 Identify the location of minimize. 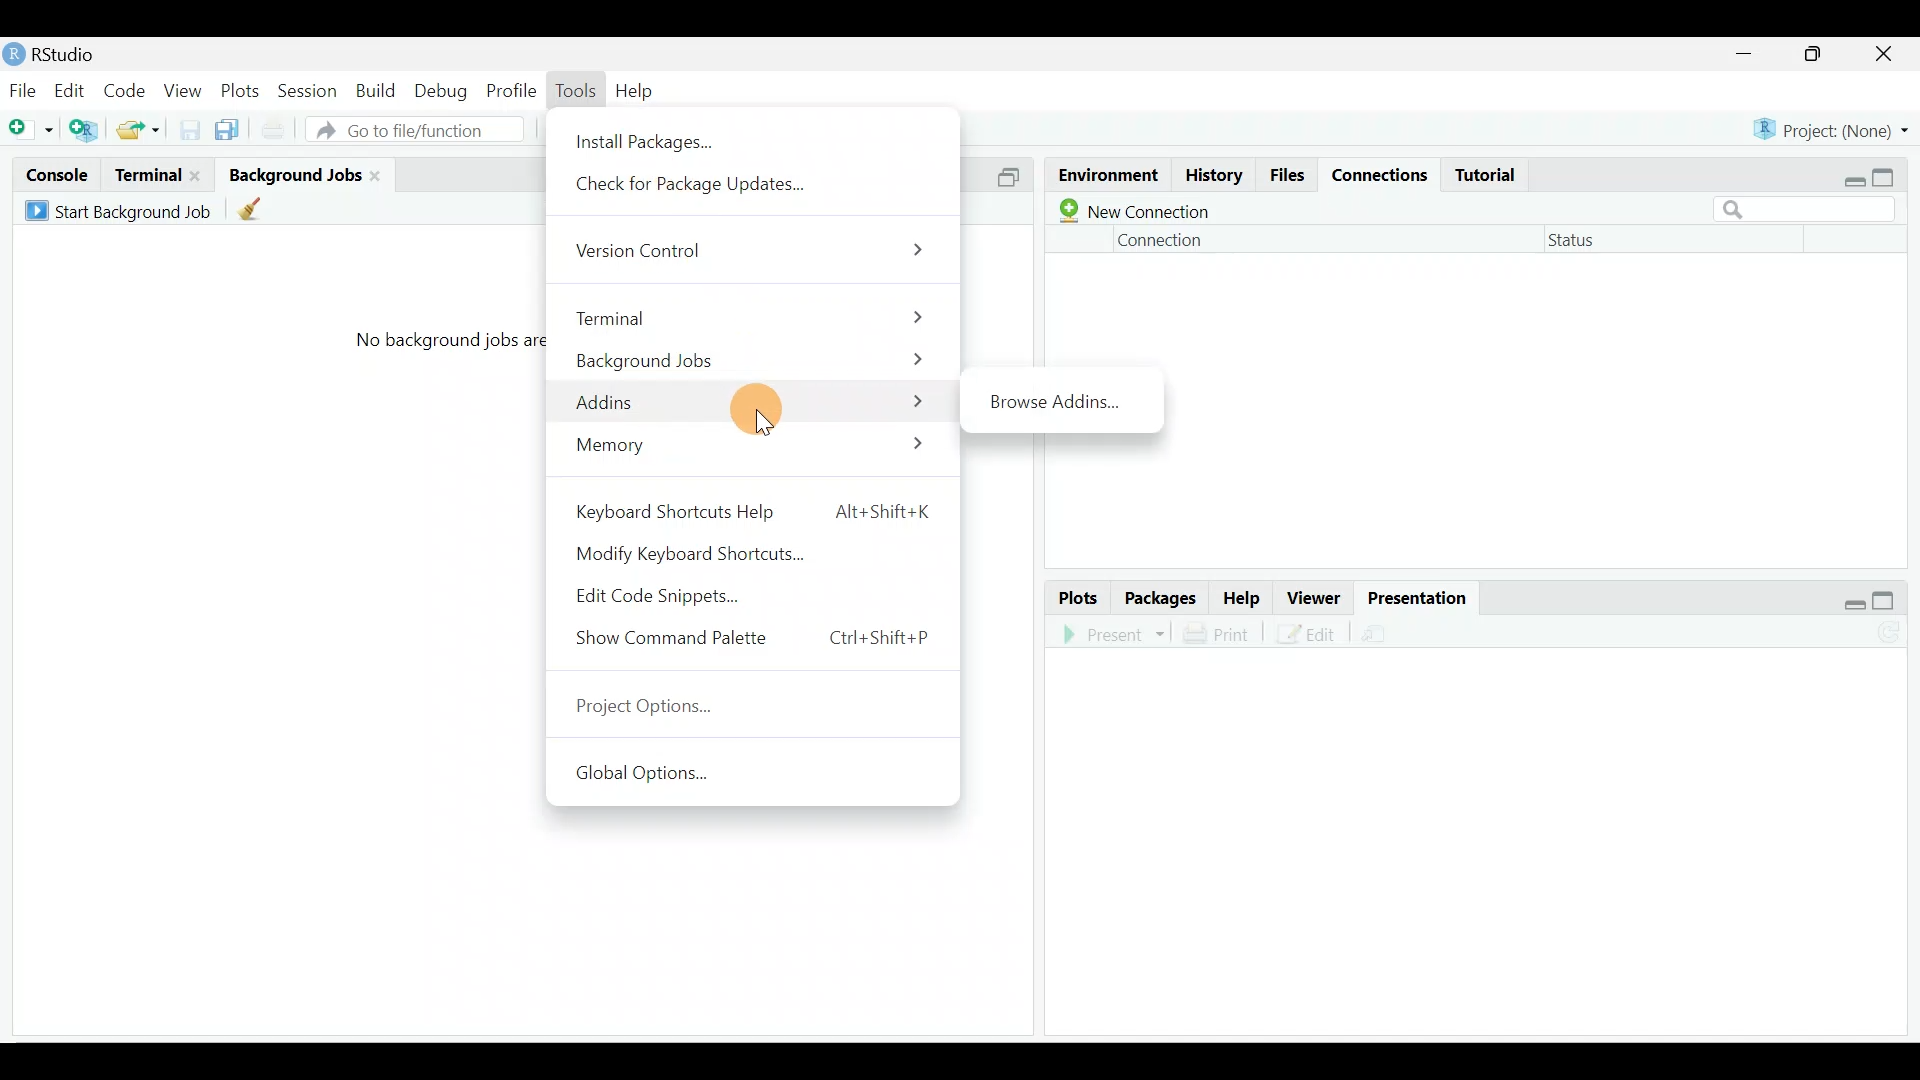
(1754, 55).